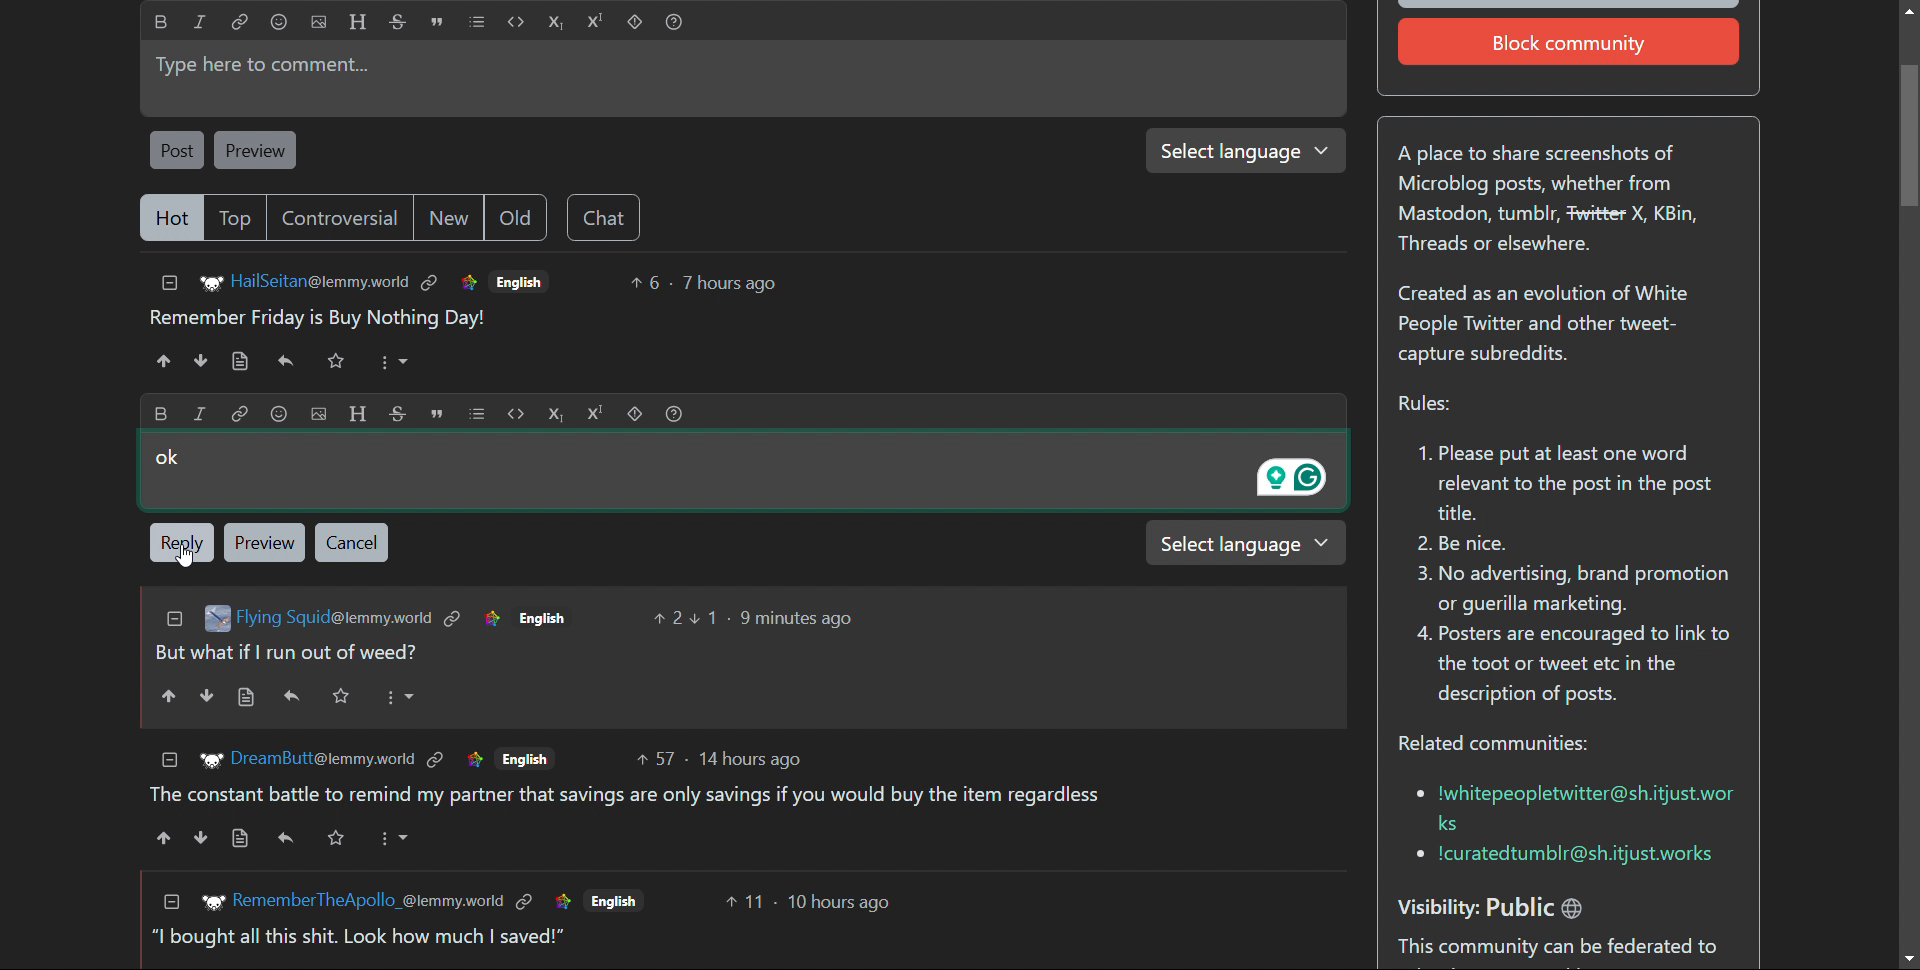  What do you see at coordinates (201, 21) in the screenshot?
I see `italic` at bounding box center [201, 21].